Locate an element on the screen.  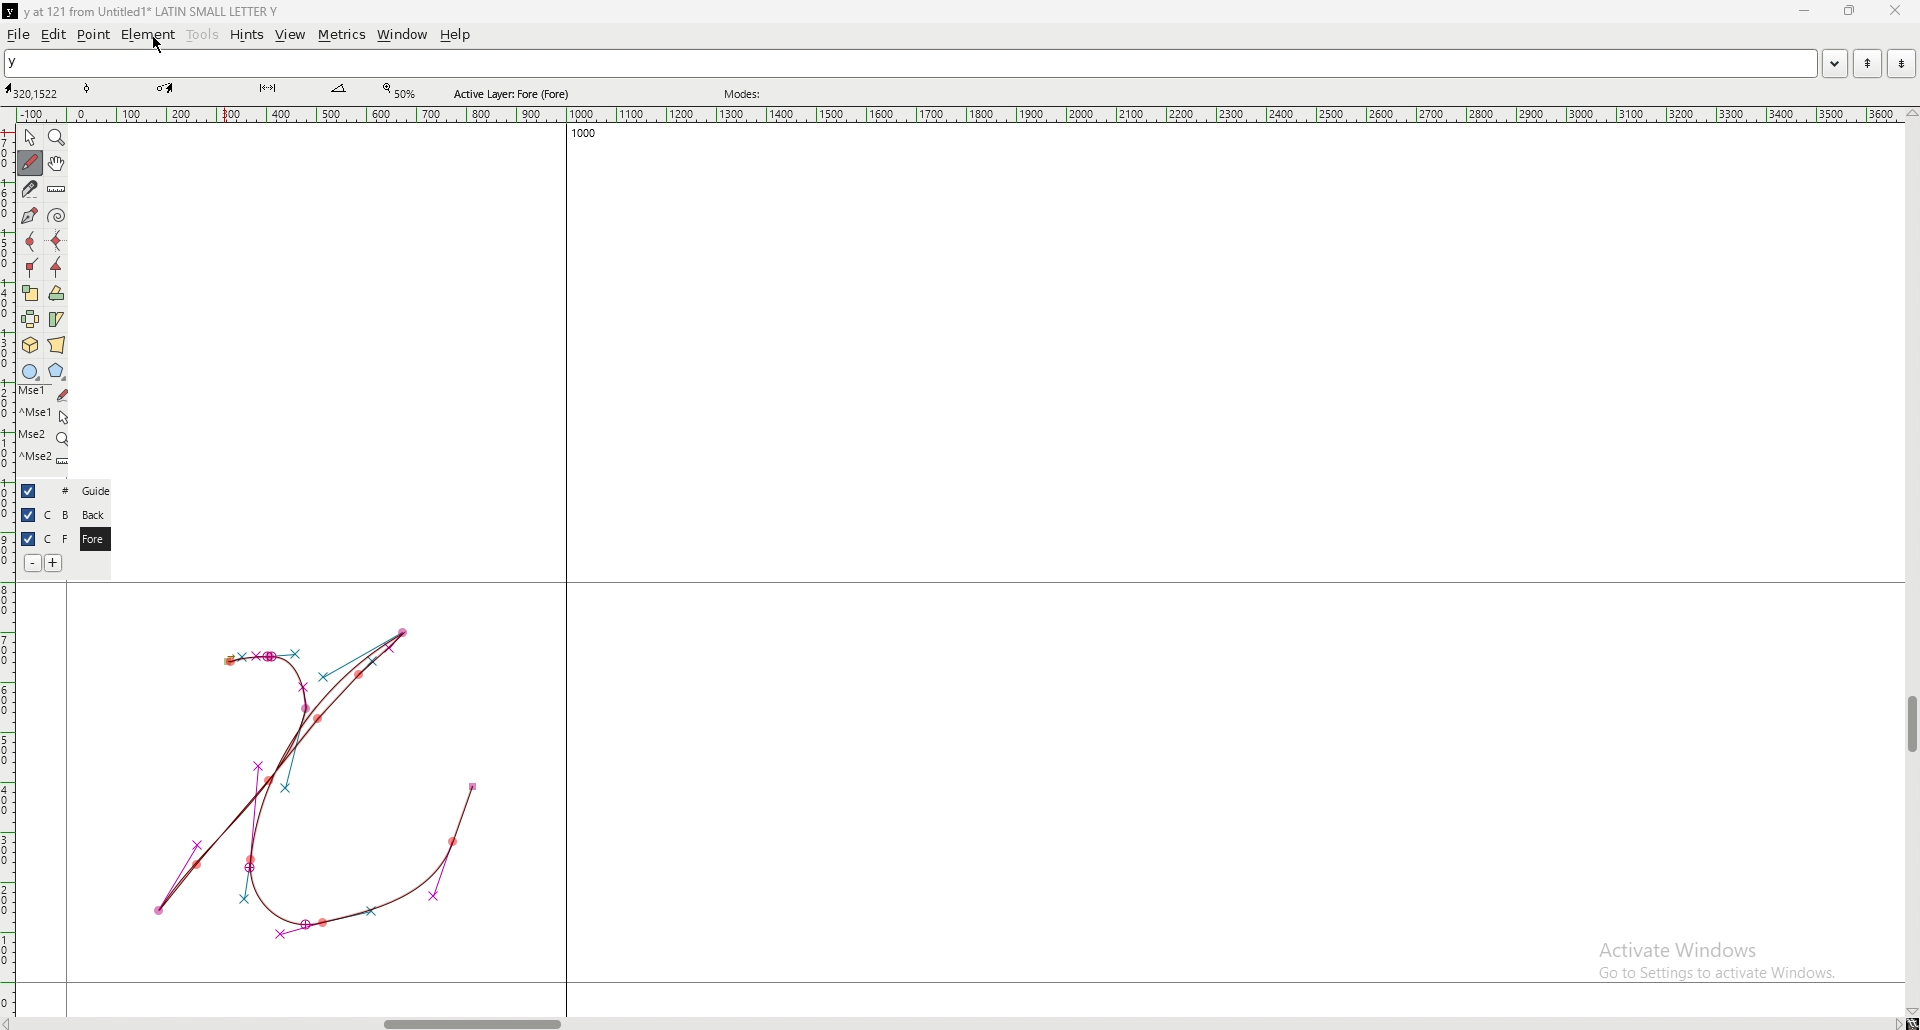
pointer is located at coordinates (30, 138).